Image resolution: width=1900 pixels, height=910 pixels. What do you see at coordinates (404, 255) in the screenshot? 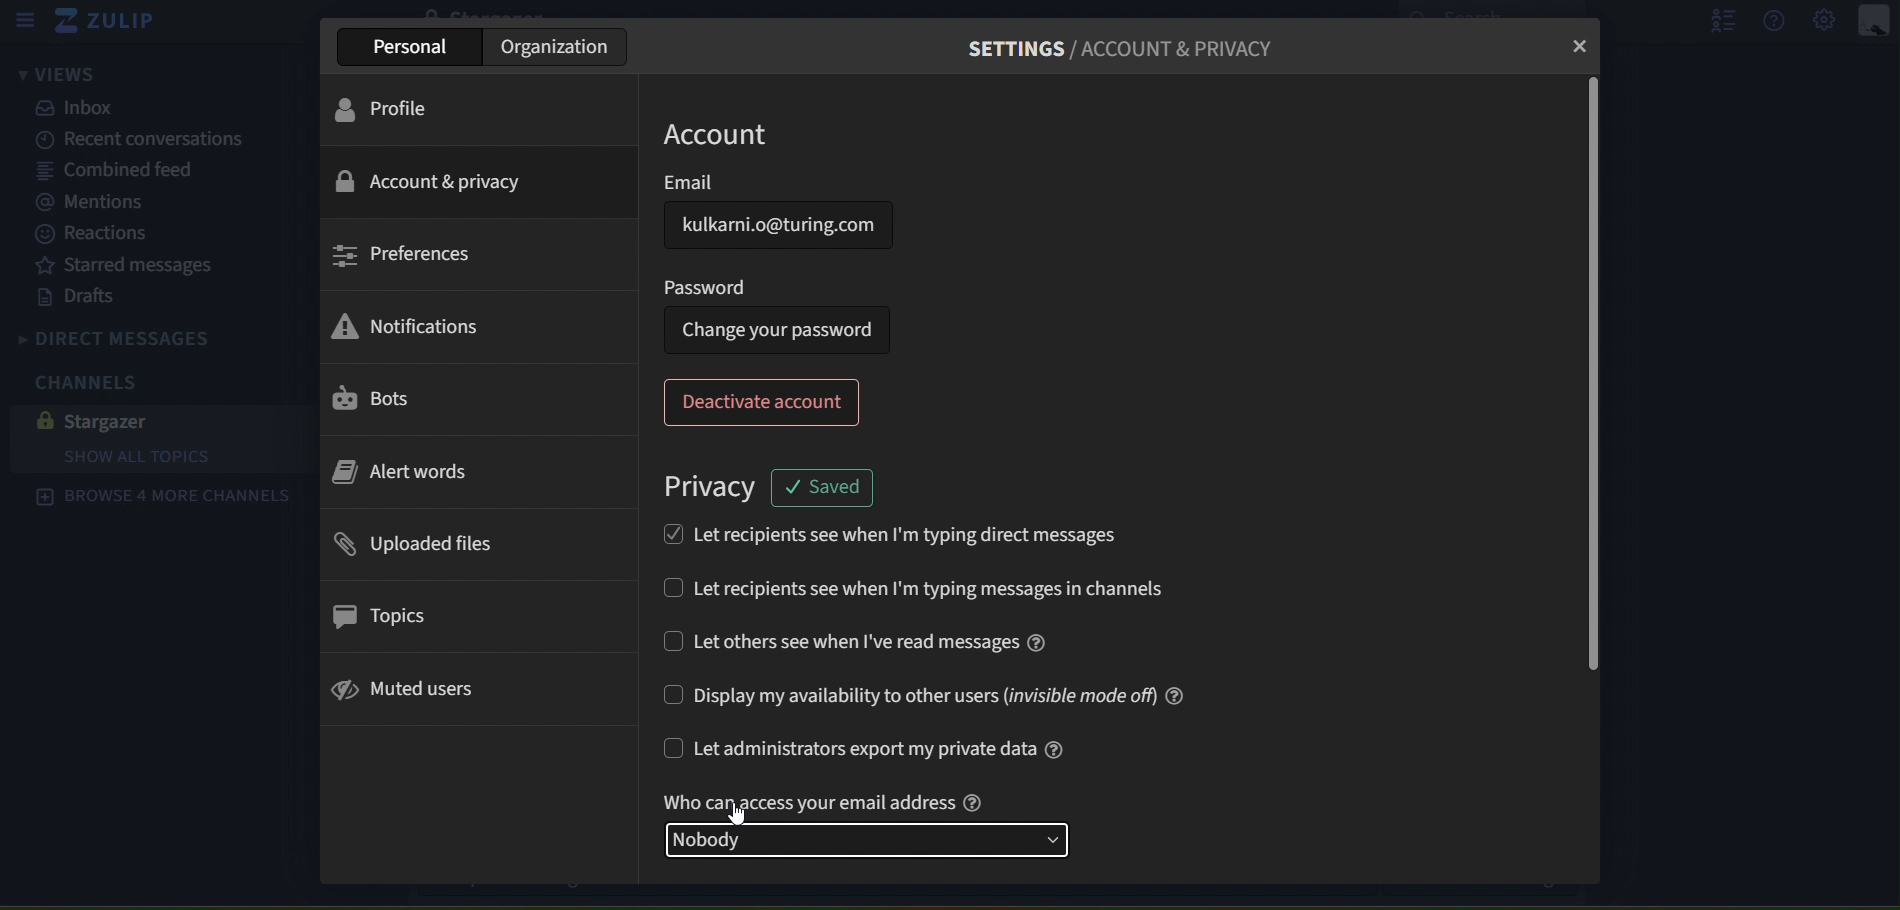
I see `preferences` at bounding box center [404, 255].